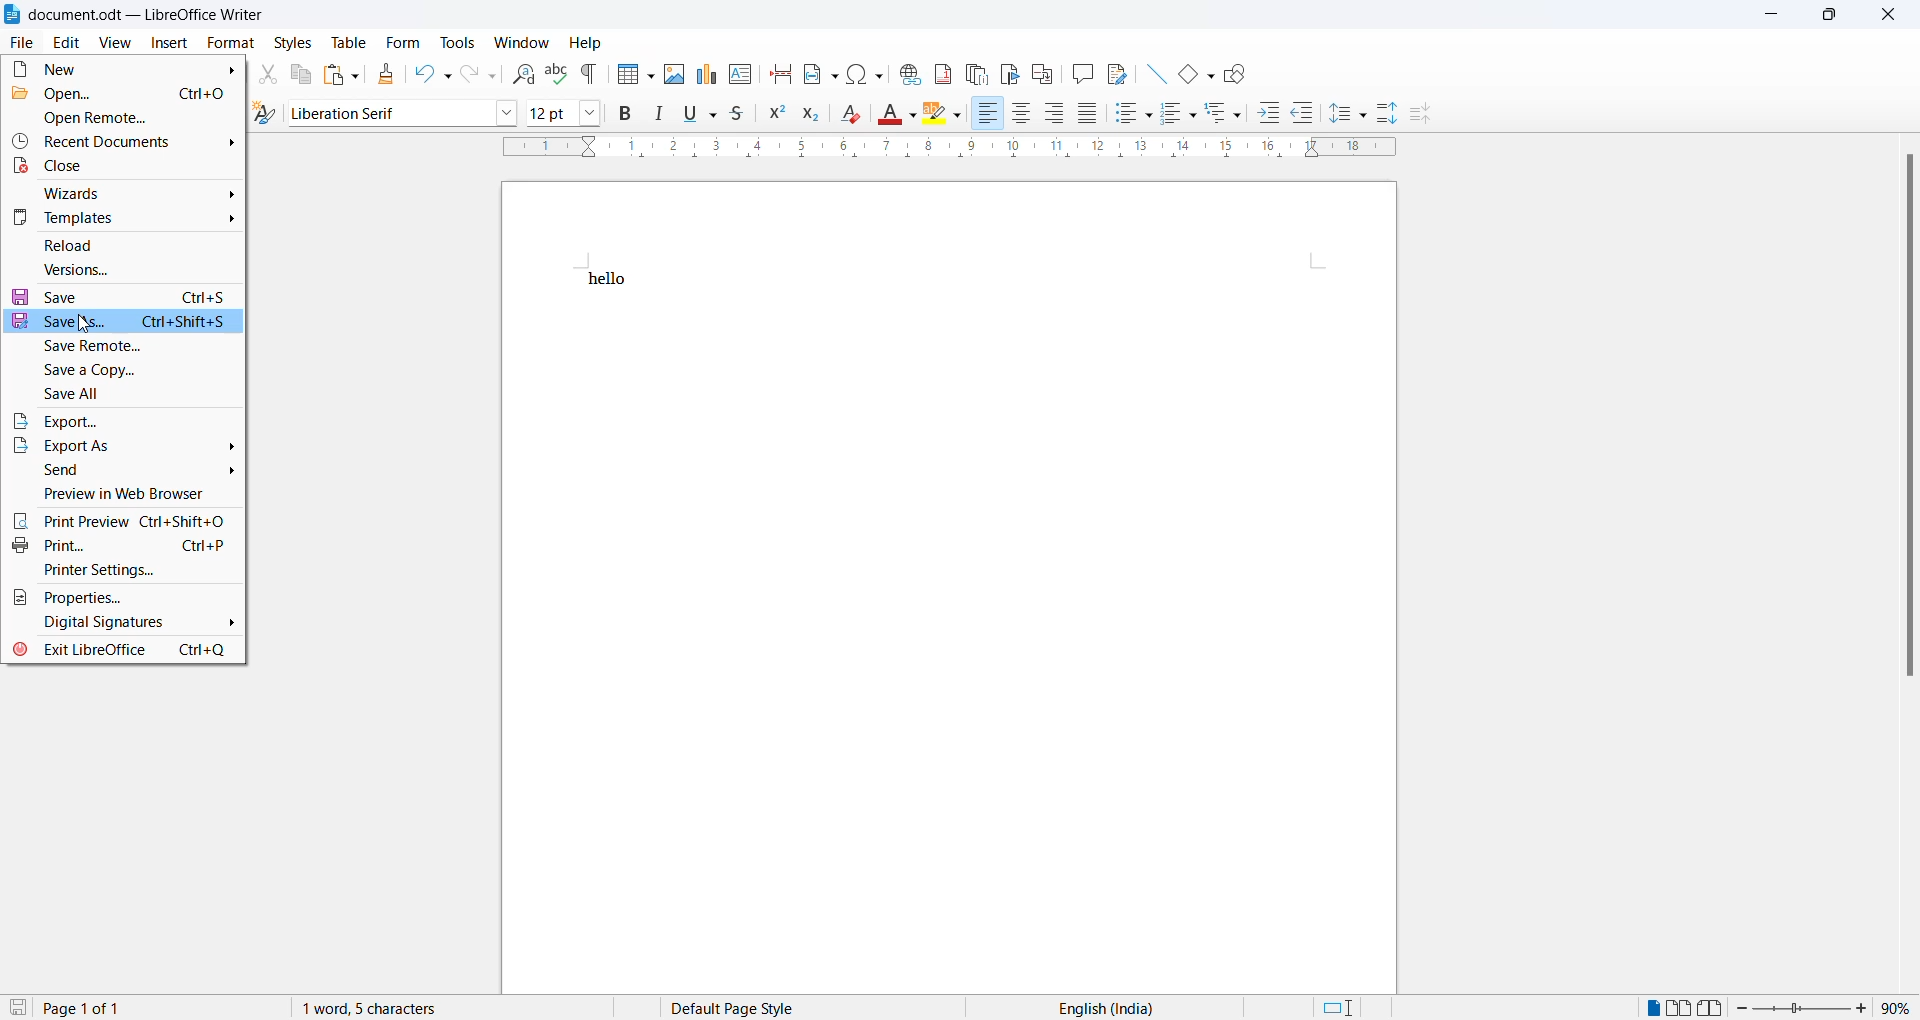 Image resolution: width=1920 pixels, height=1020 pixels. I want to click on Save remote, so click(118, 348).